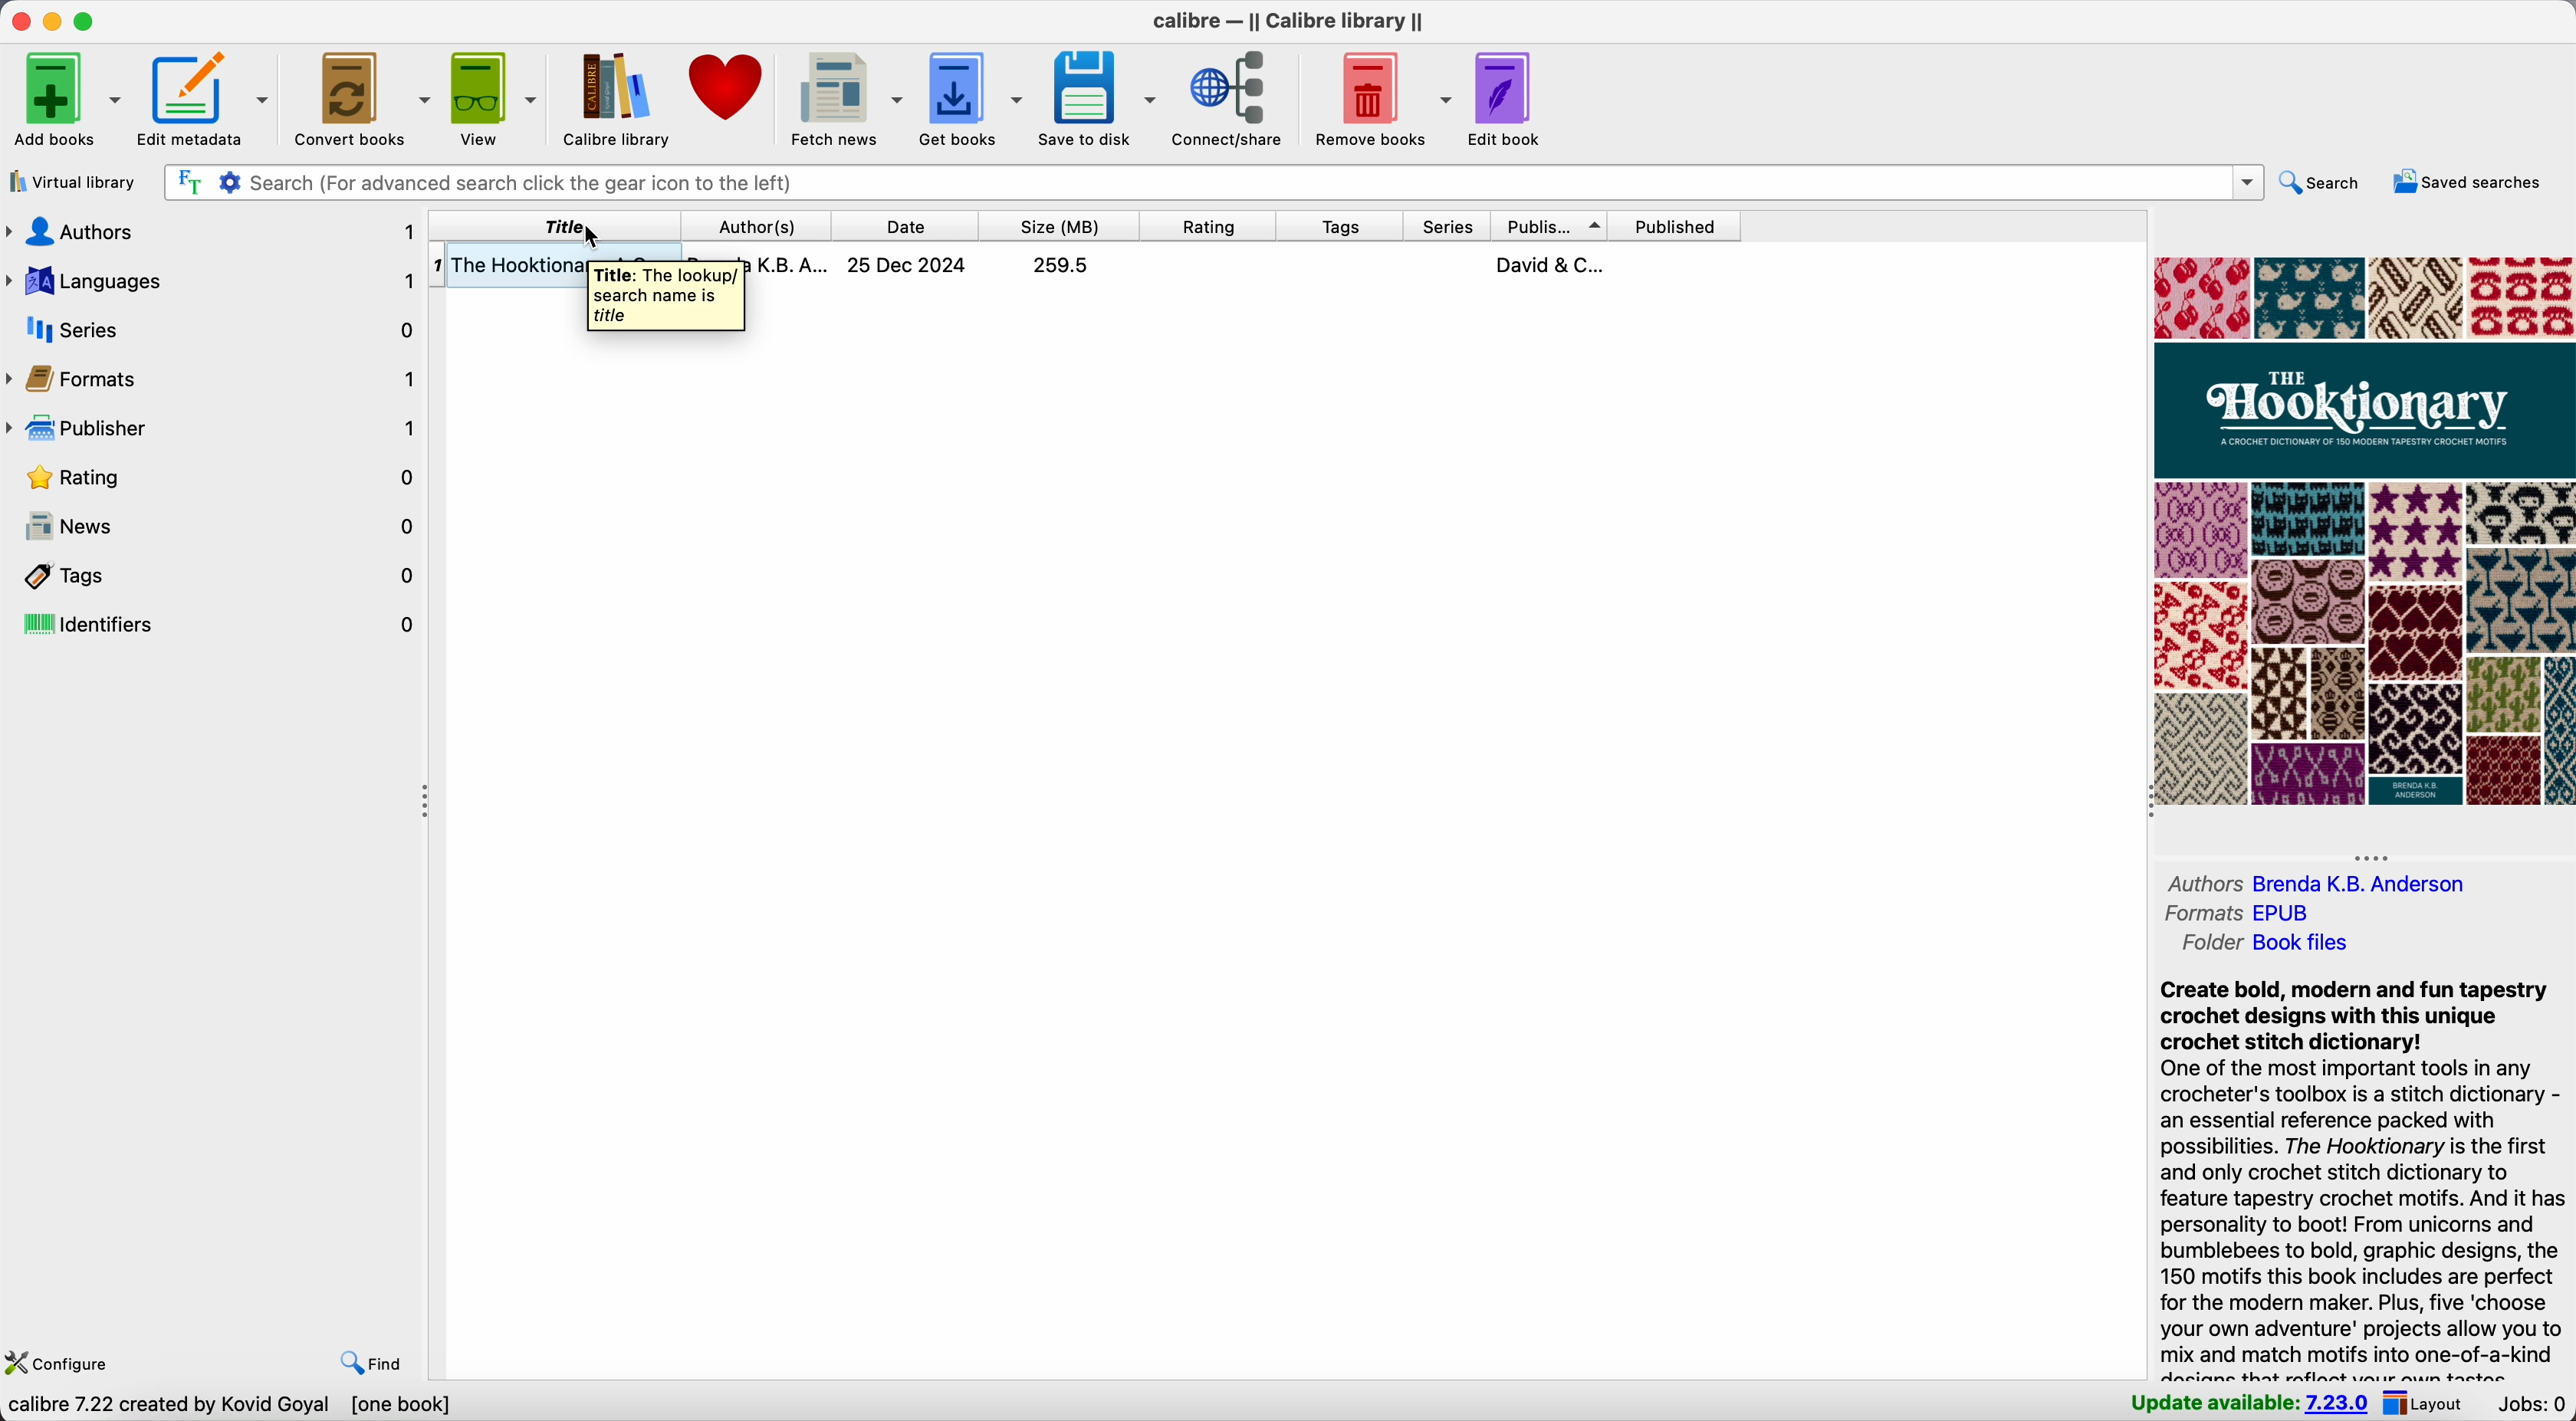 Image resolution: width=2576 pixels, height=1421 pixels. What do you see at coordinates (593, 239) in the screenshot?
I see `Cursor` at bounding box center [593, 239].